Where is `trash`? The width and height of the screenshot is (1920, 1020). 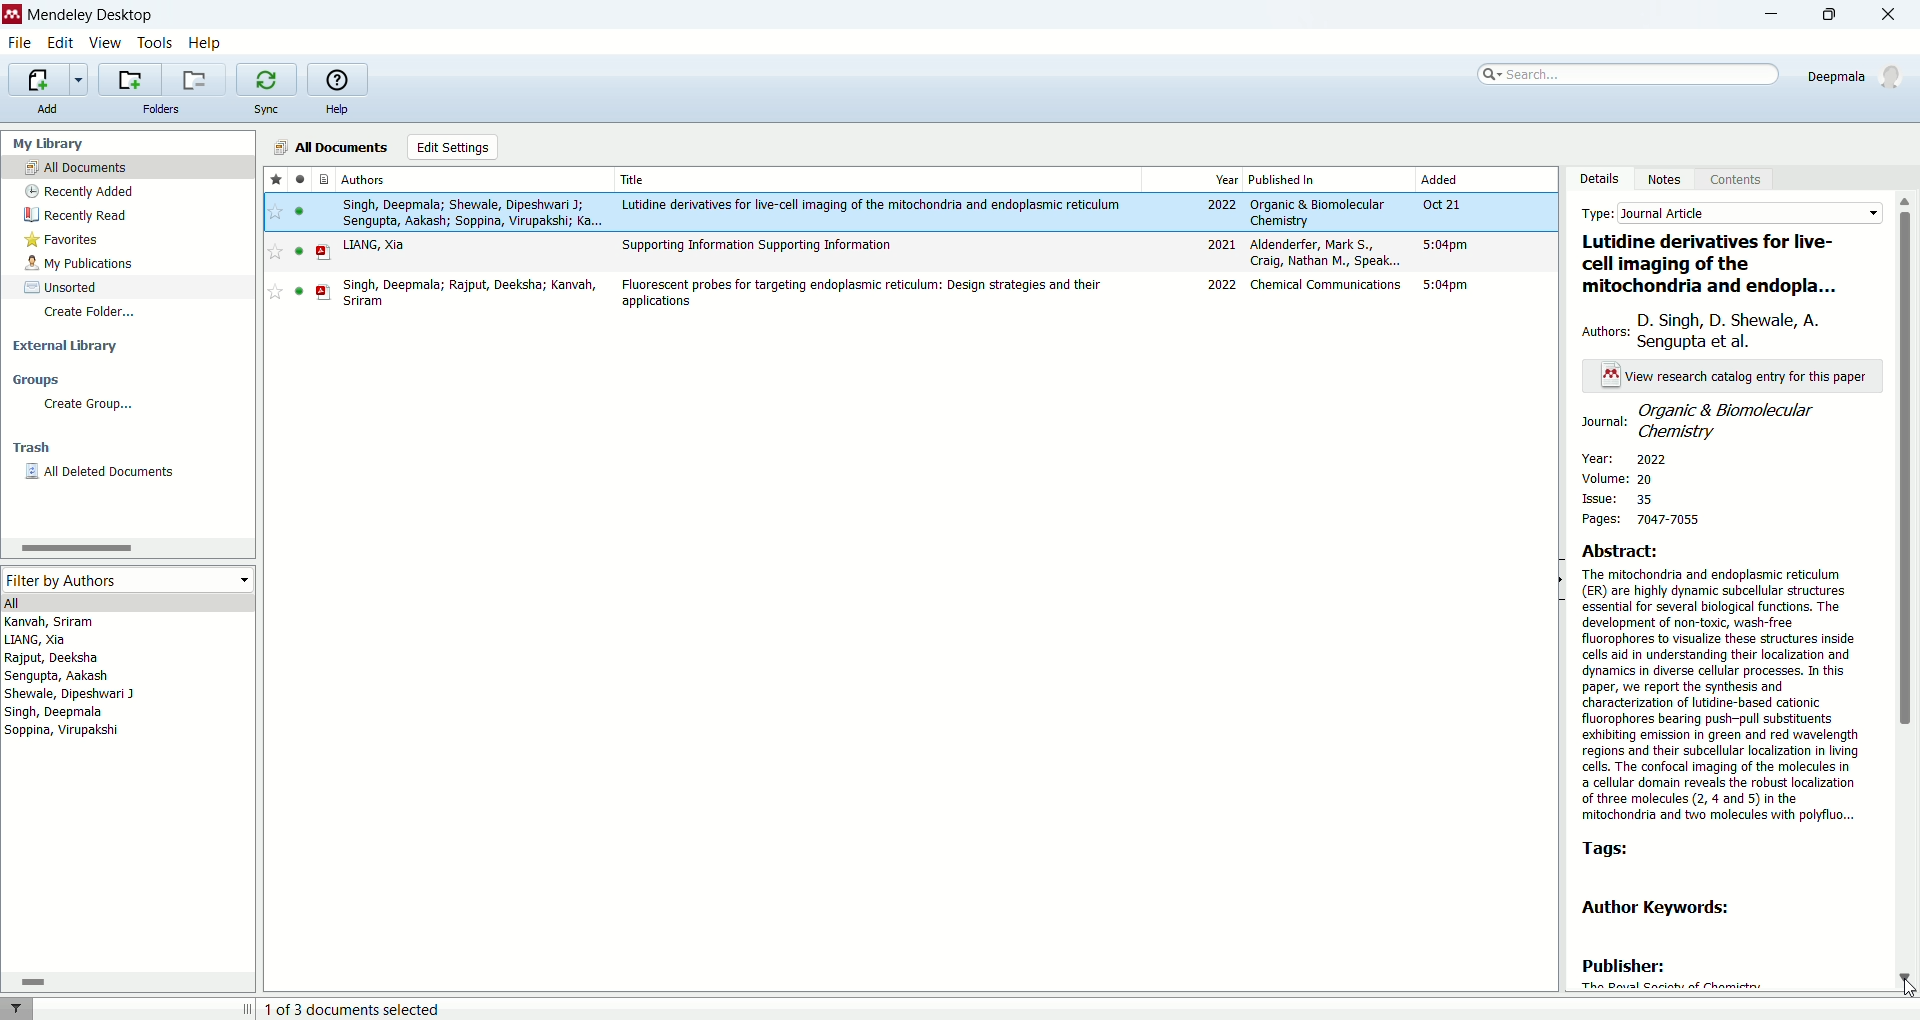
trash is located at coordinates (32, 448).